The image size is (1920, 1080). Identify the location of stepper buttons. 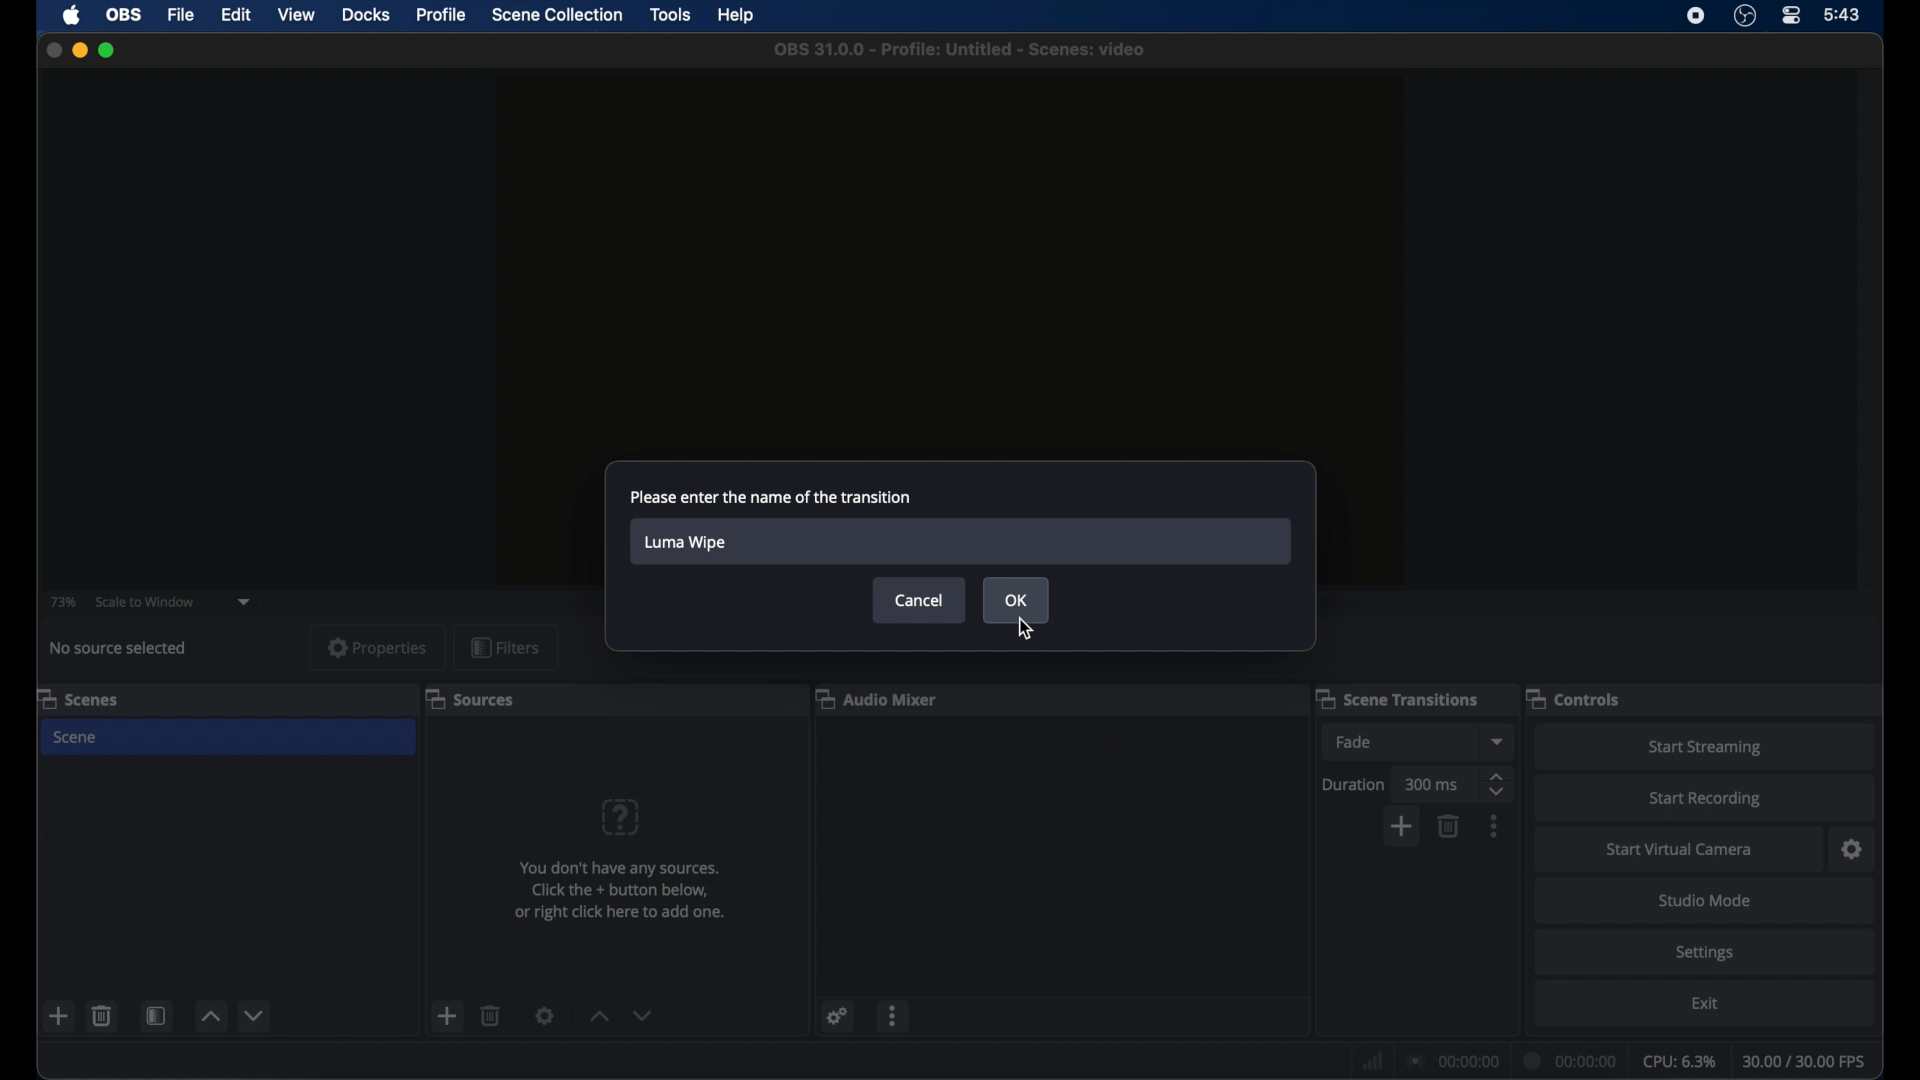
(1498, 785).